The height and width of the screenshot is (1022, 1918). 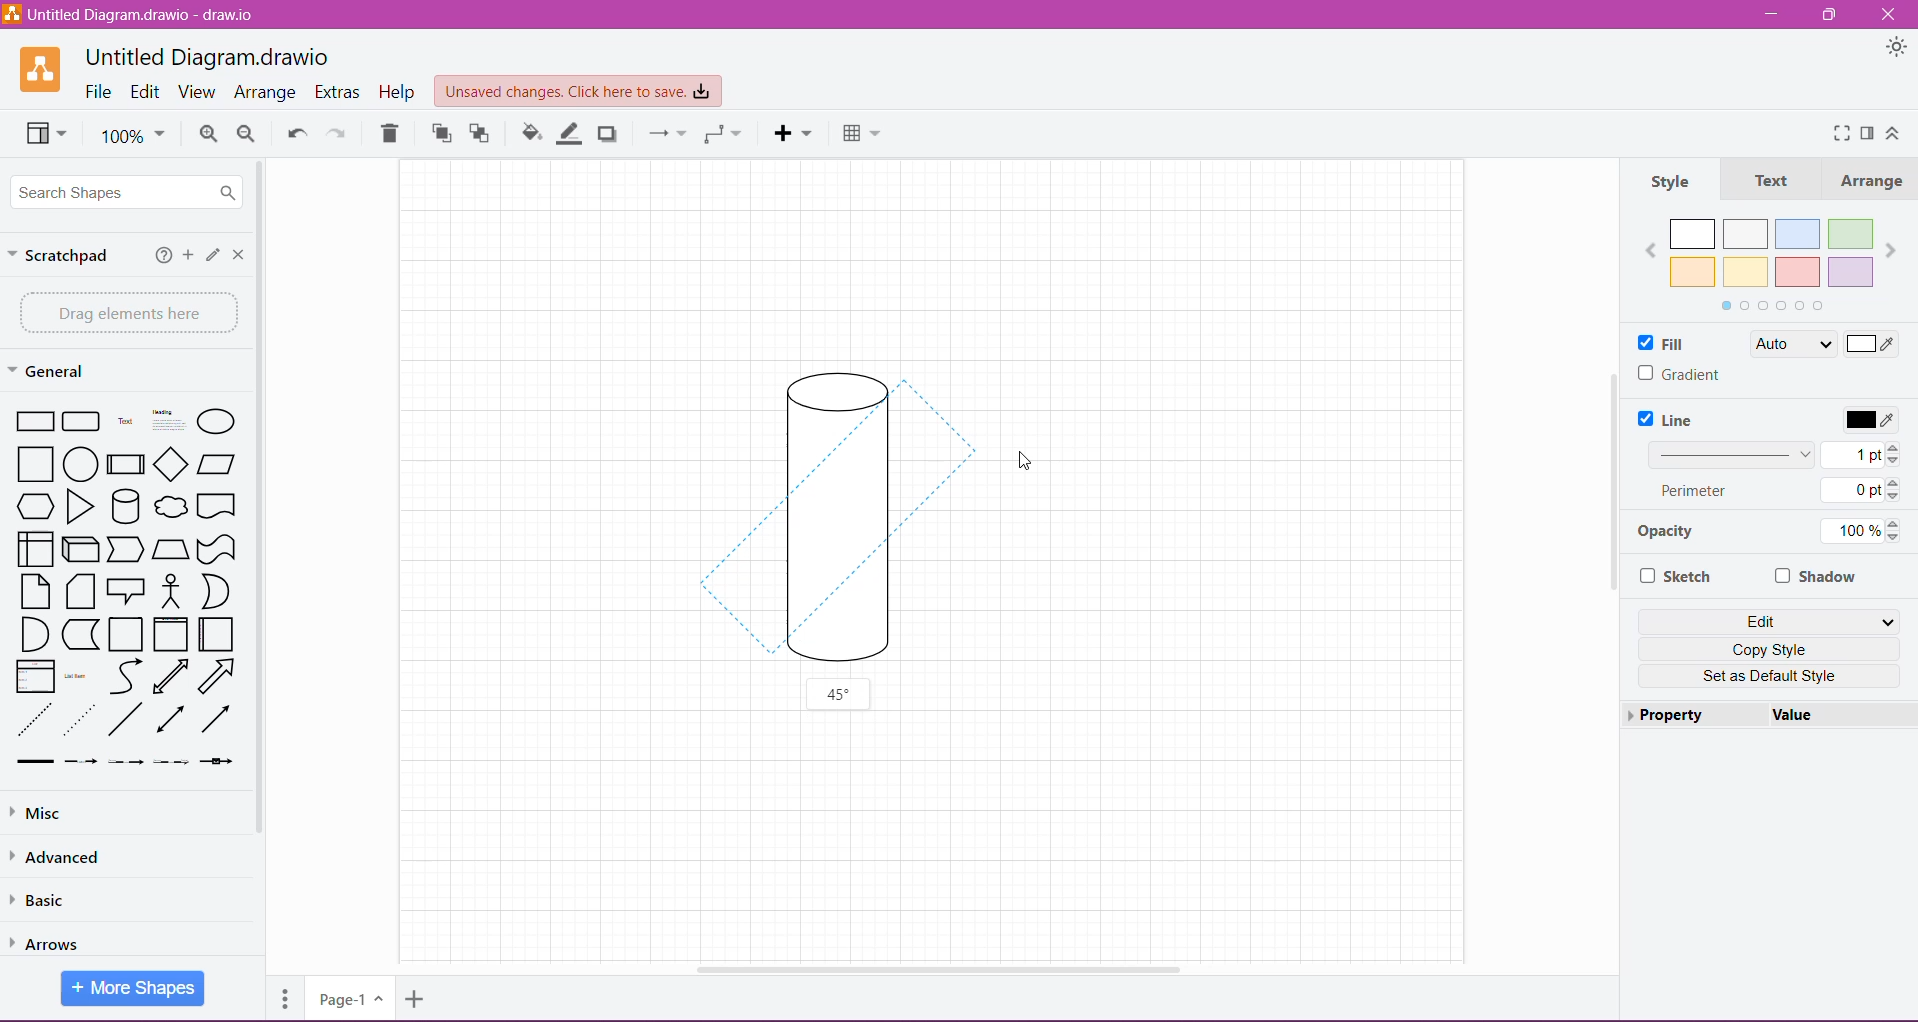 I want to click on Minimize, so click(x=1773, y=14).